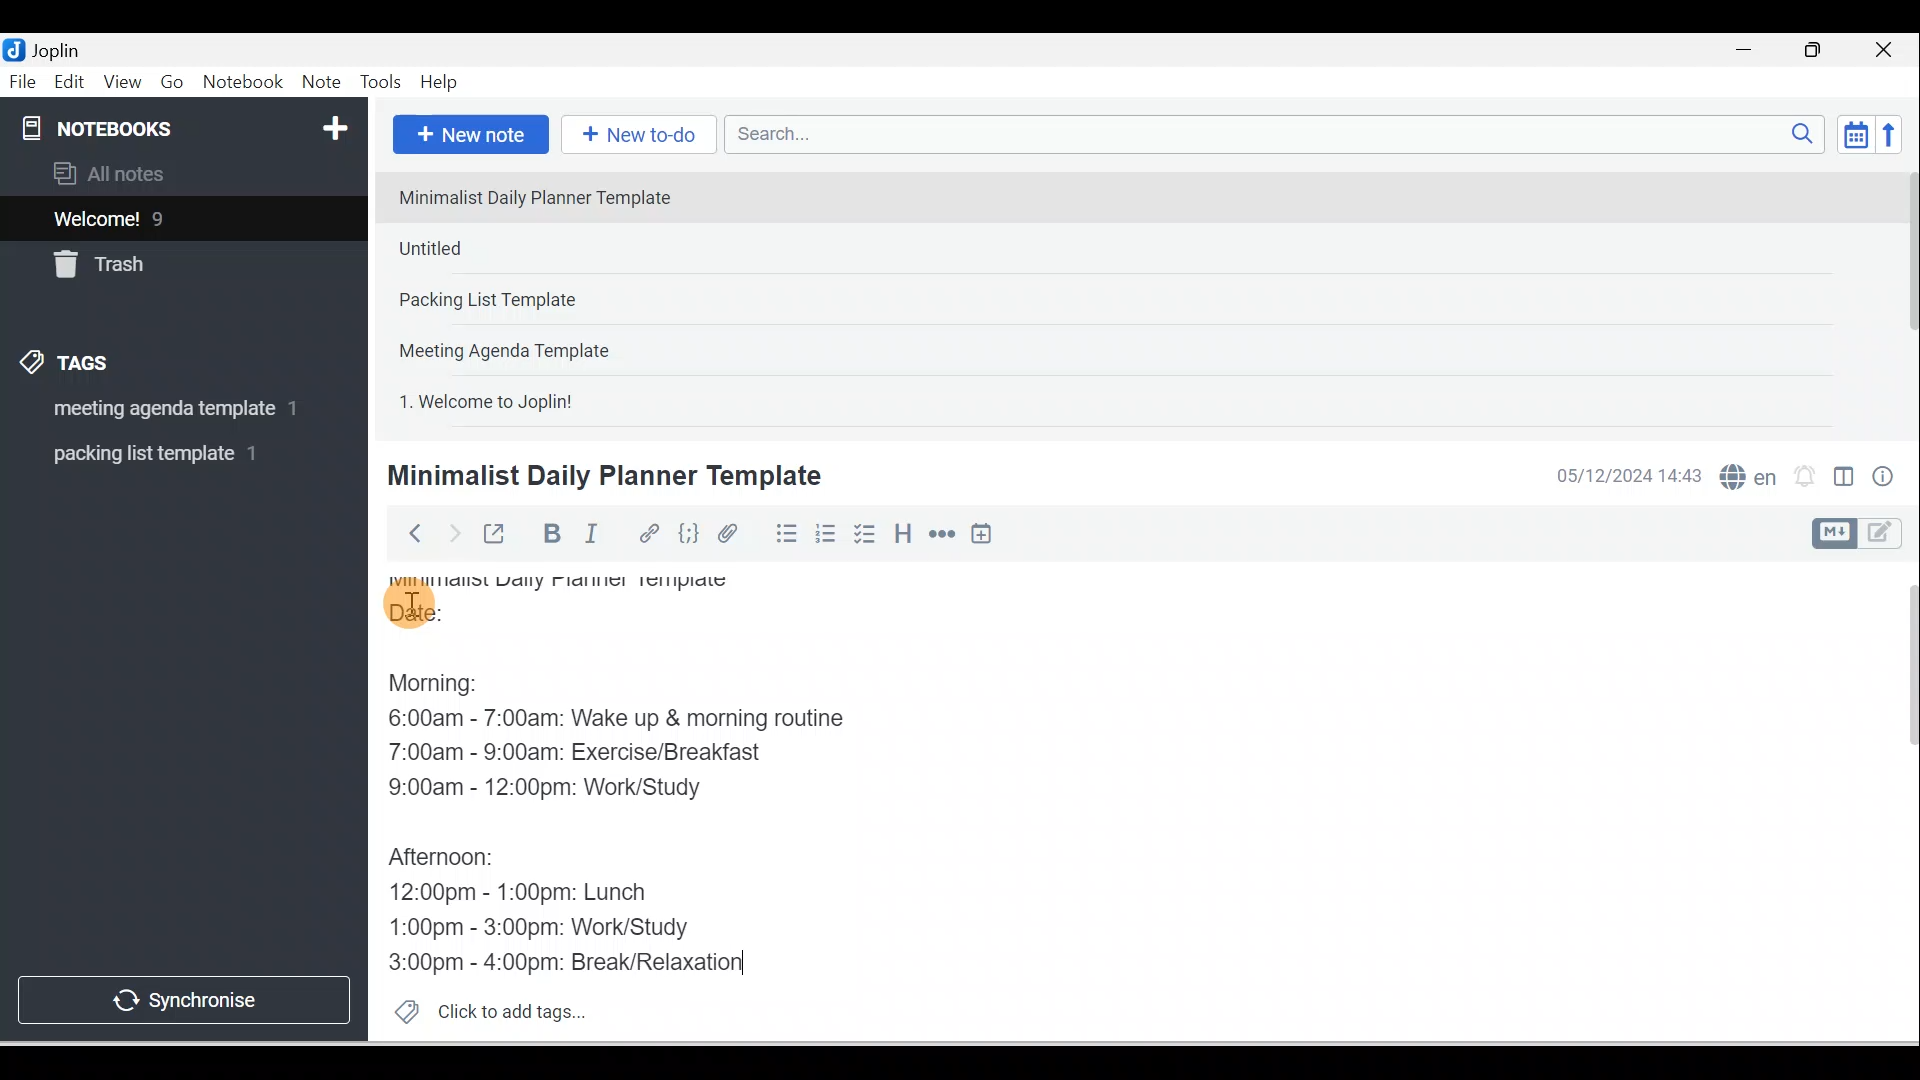  I want to click on Note 5, so click(559, 399).